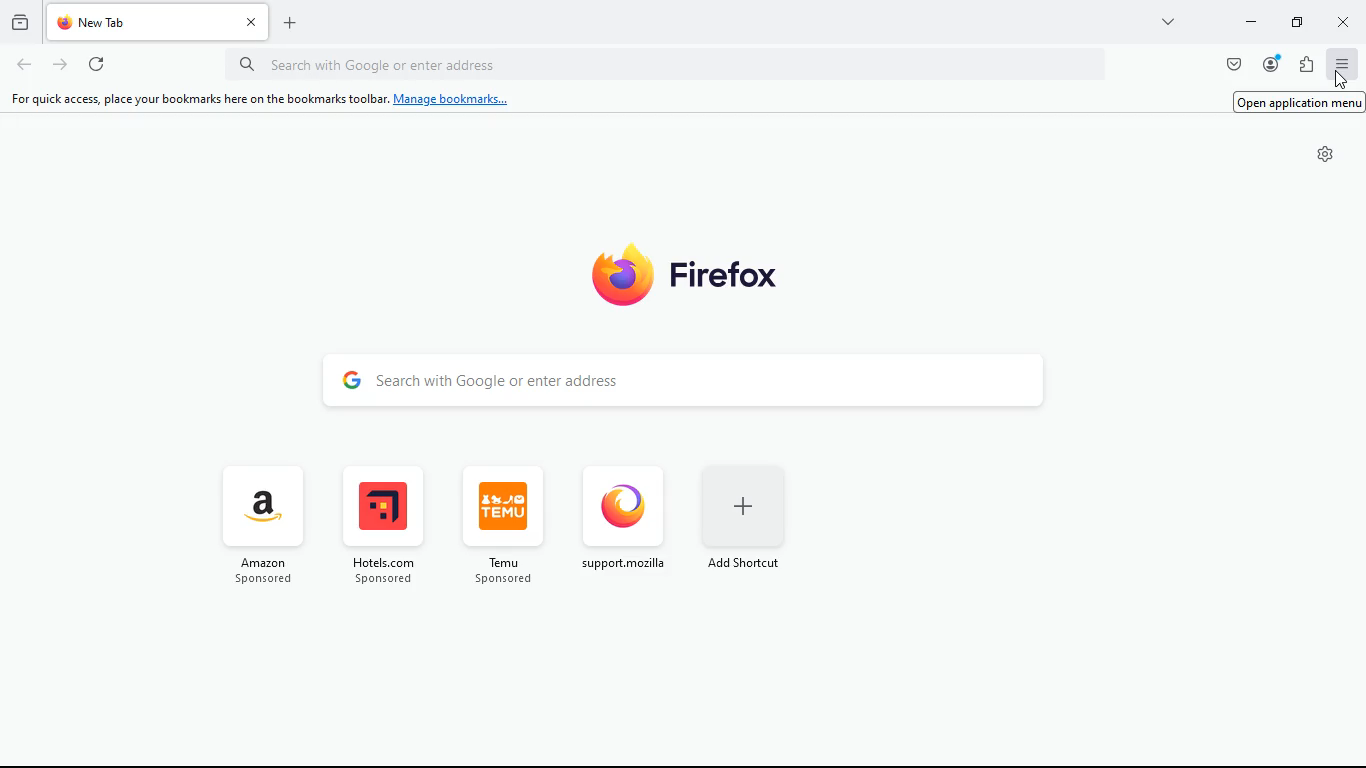 The height and width of the screenshot is (768, 1366). I want to click on minimize, so click(1247, 24).